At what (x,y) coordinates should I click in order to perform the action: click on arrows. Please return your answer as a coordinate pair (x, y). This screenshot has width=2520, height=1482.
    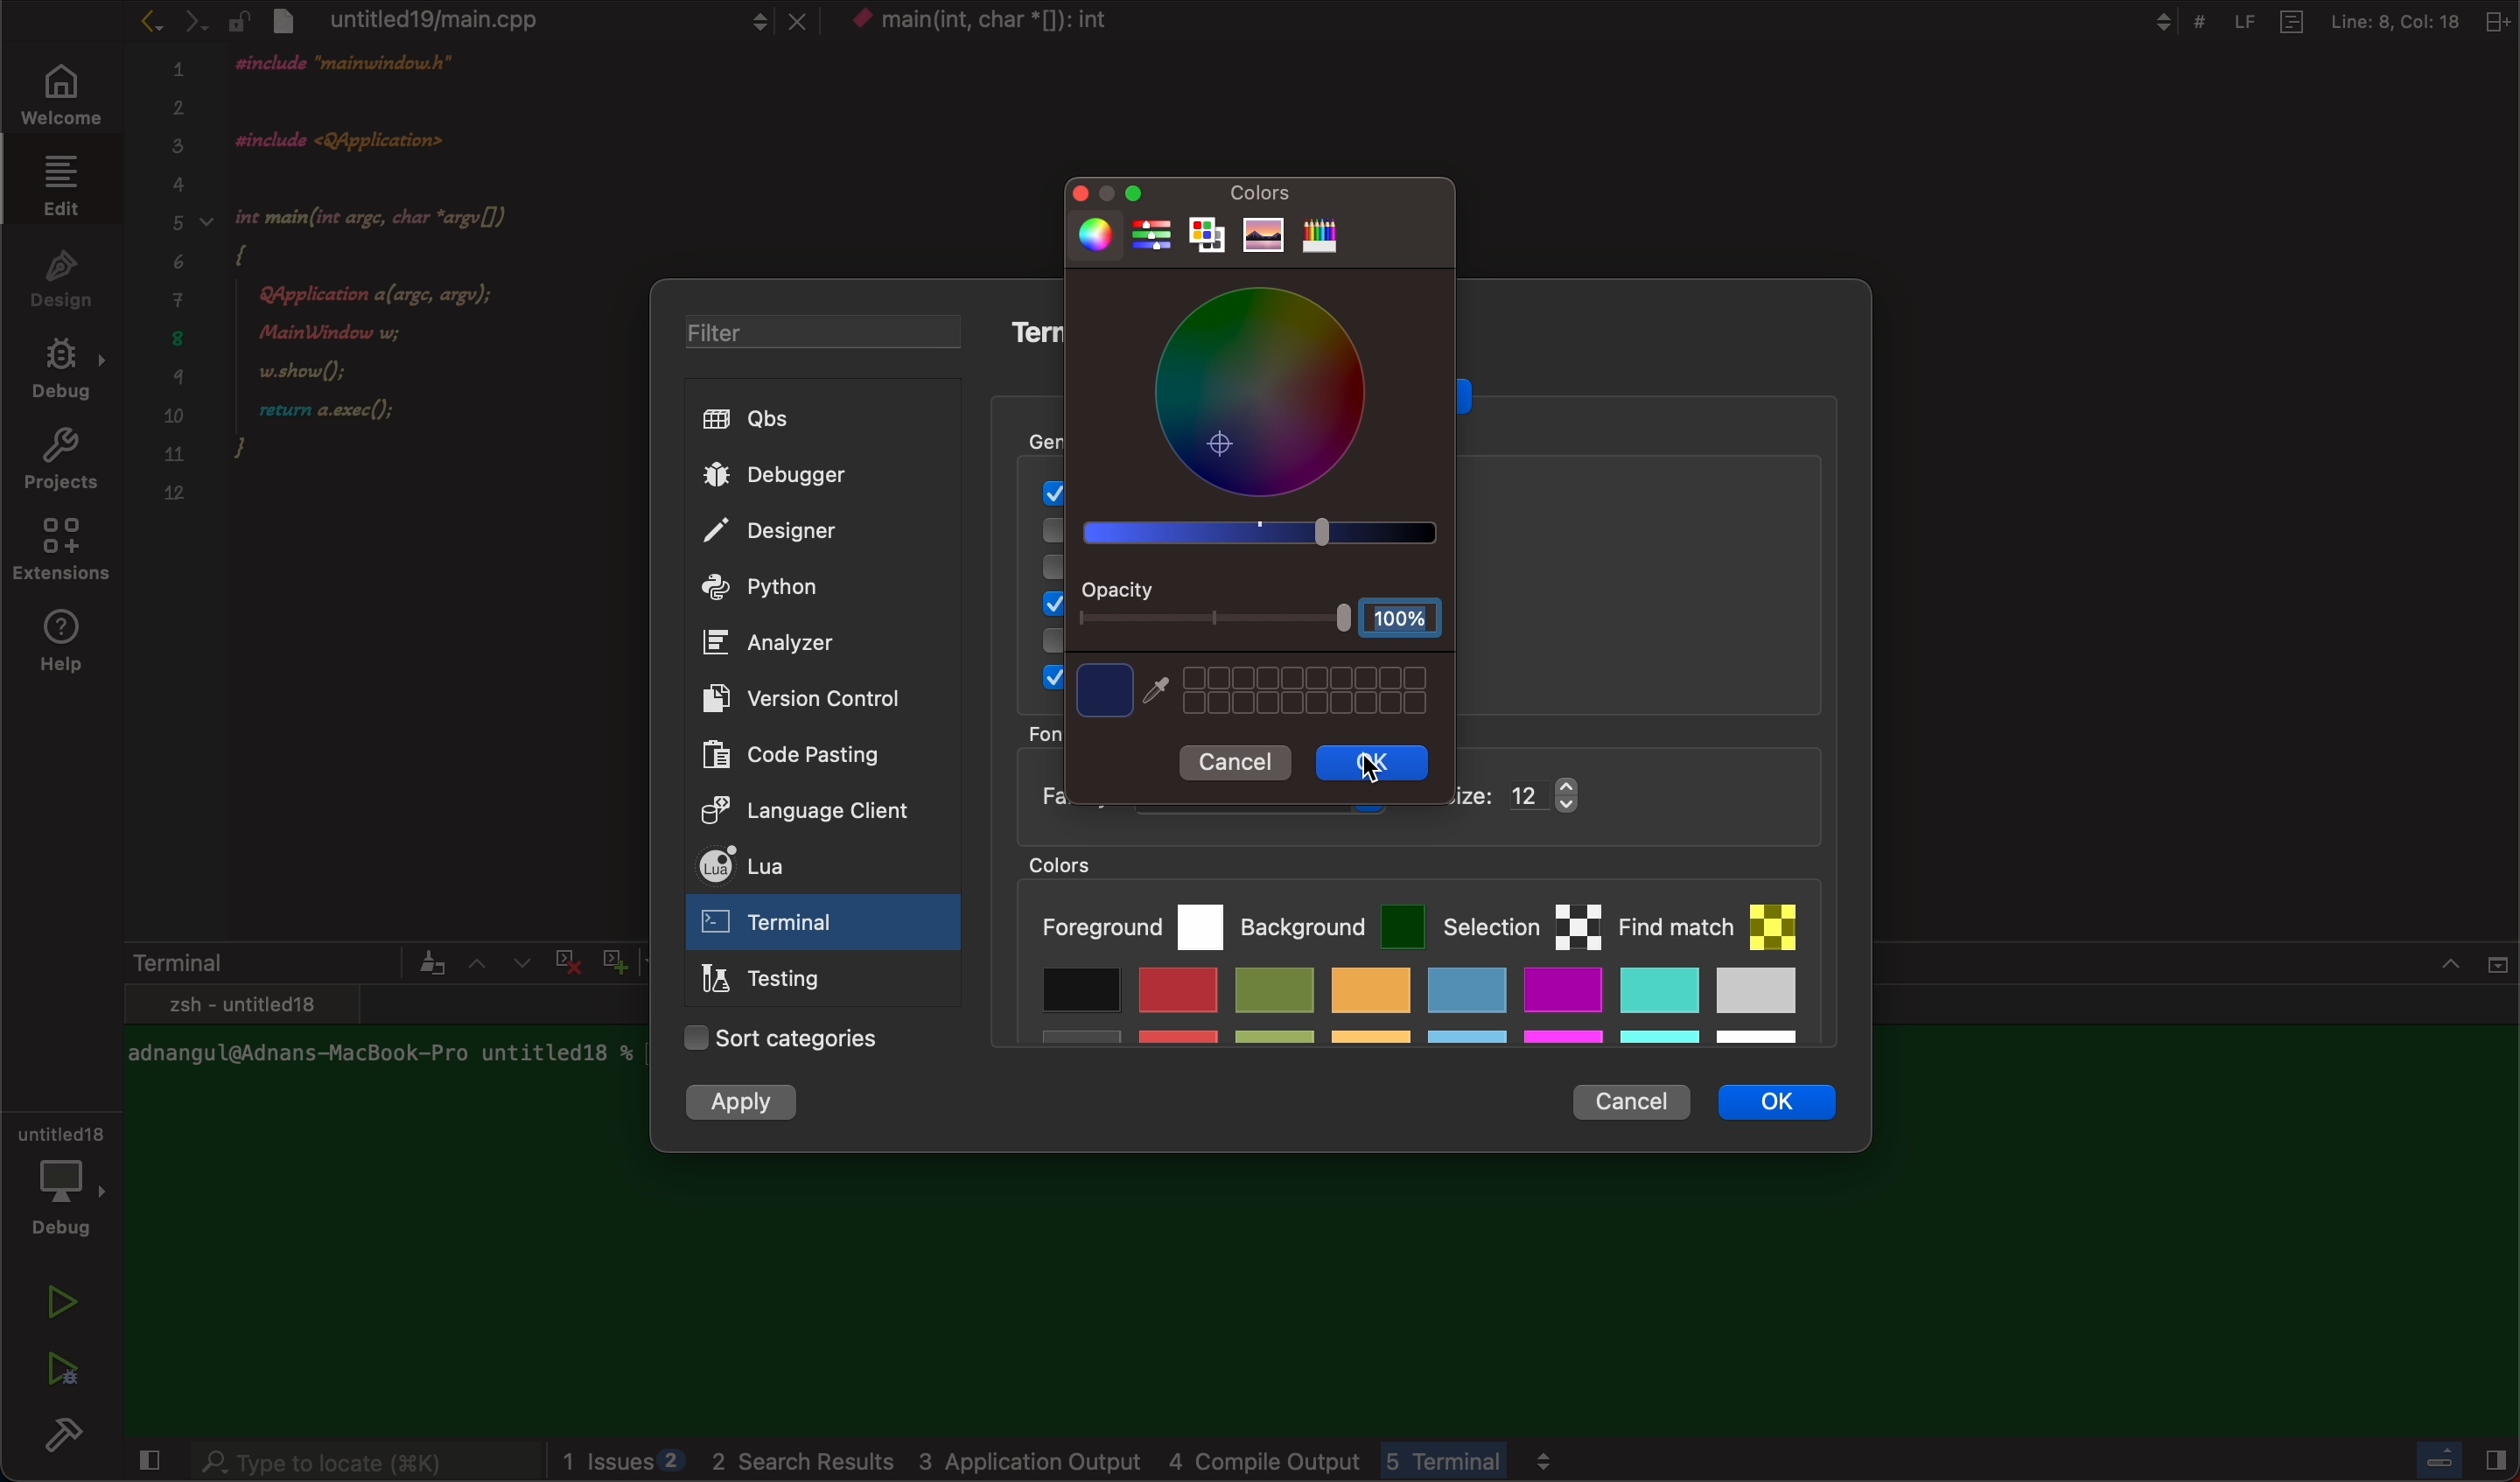
    Looking at the image, I should click on (171, 20).